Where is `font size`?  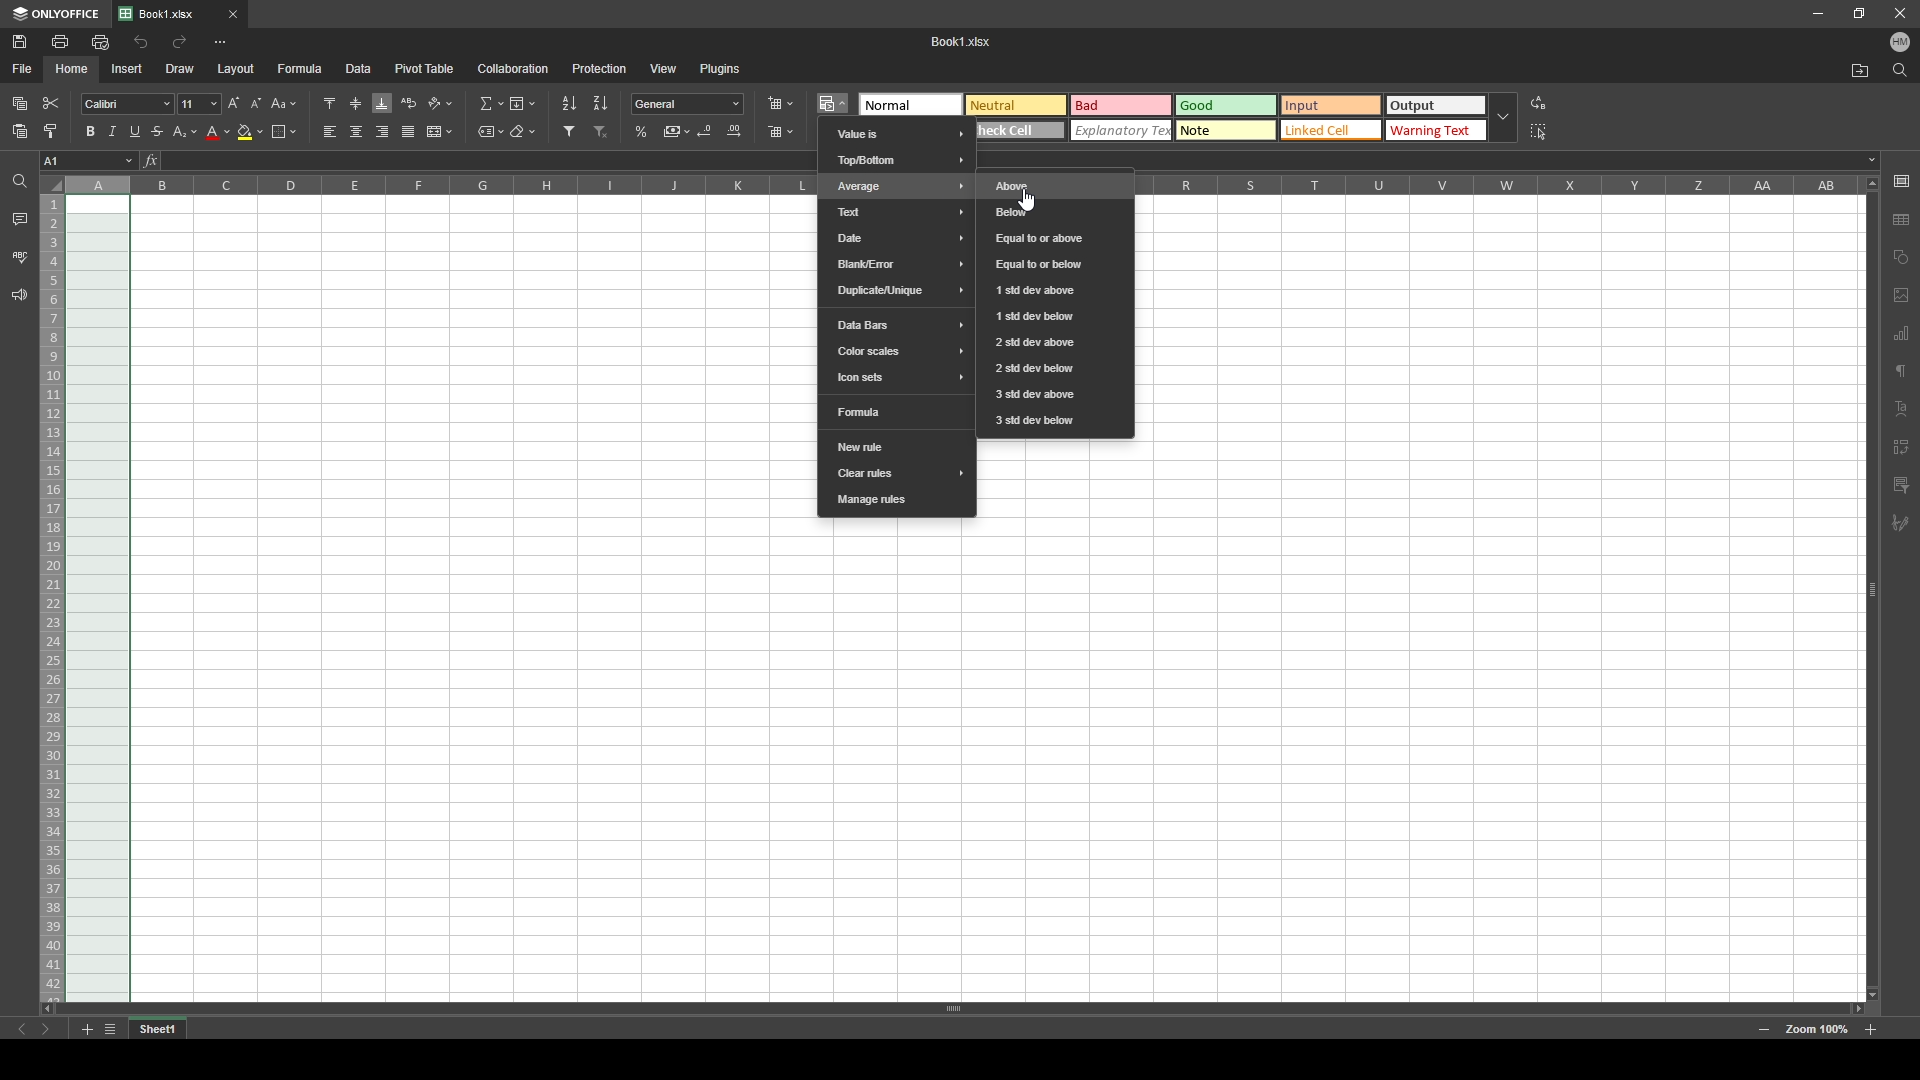
font size is located at coordinates (199, 104).